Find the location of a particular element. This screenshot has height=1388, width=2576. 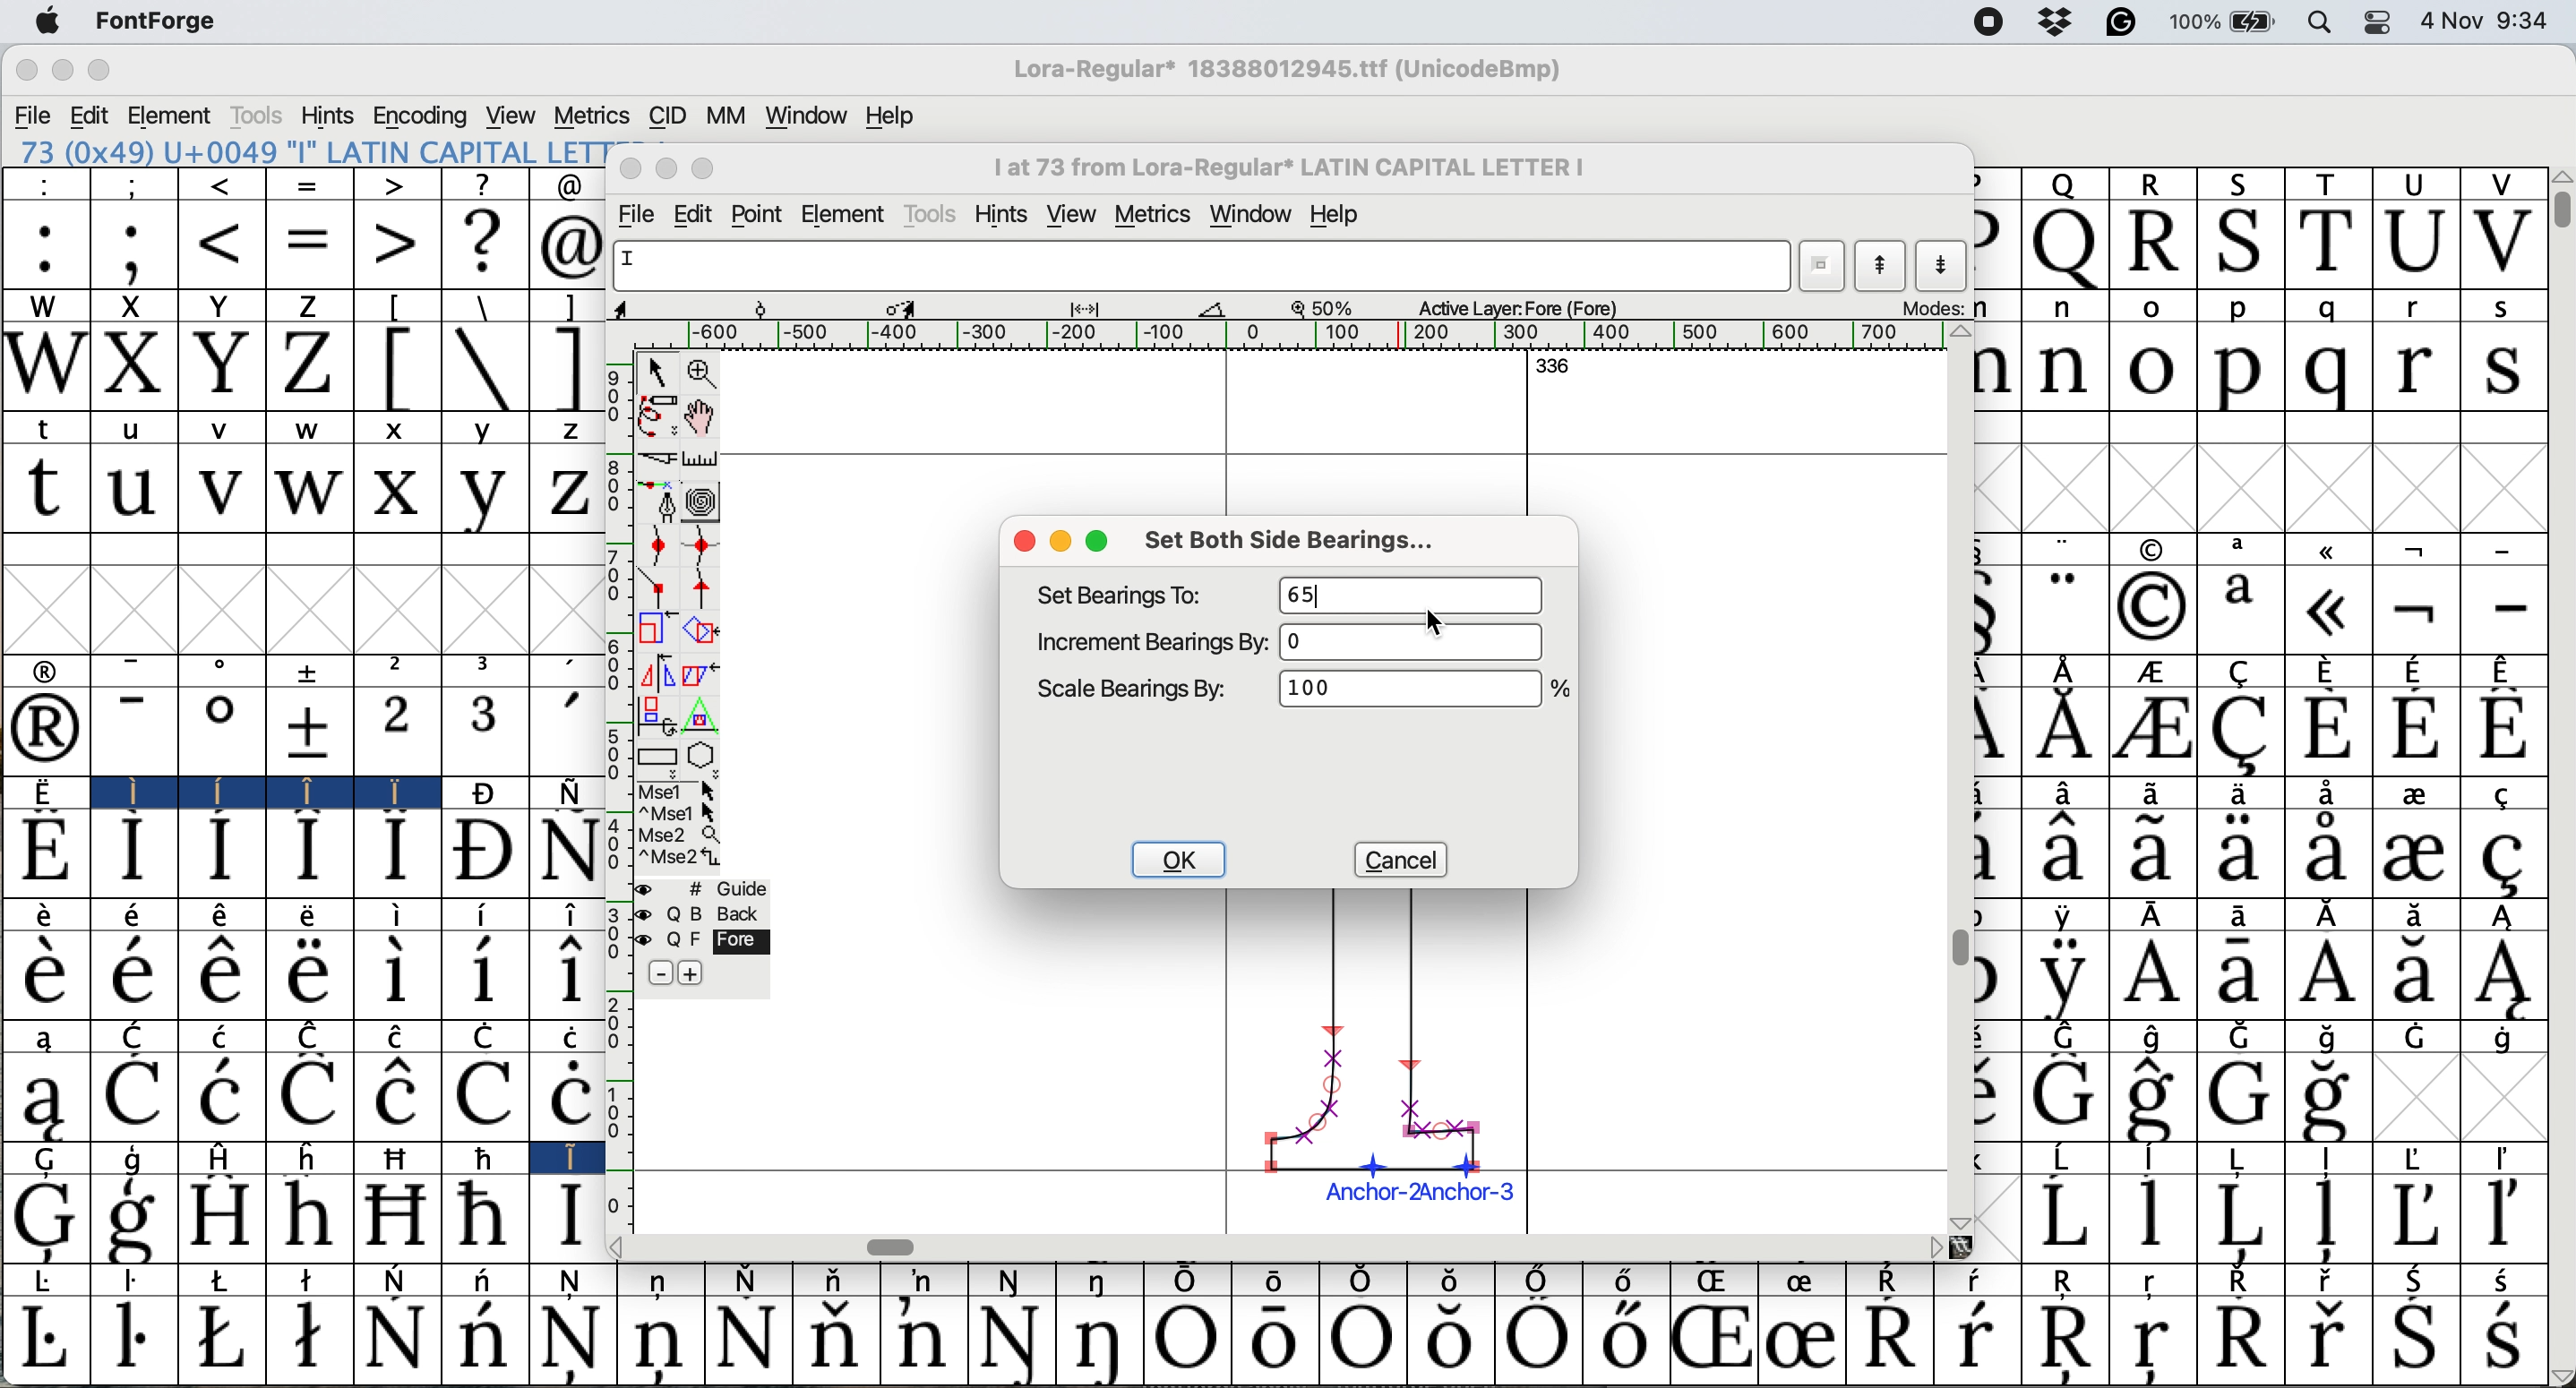

z is located at coordinates (562, 493).